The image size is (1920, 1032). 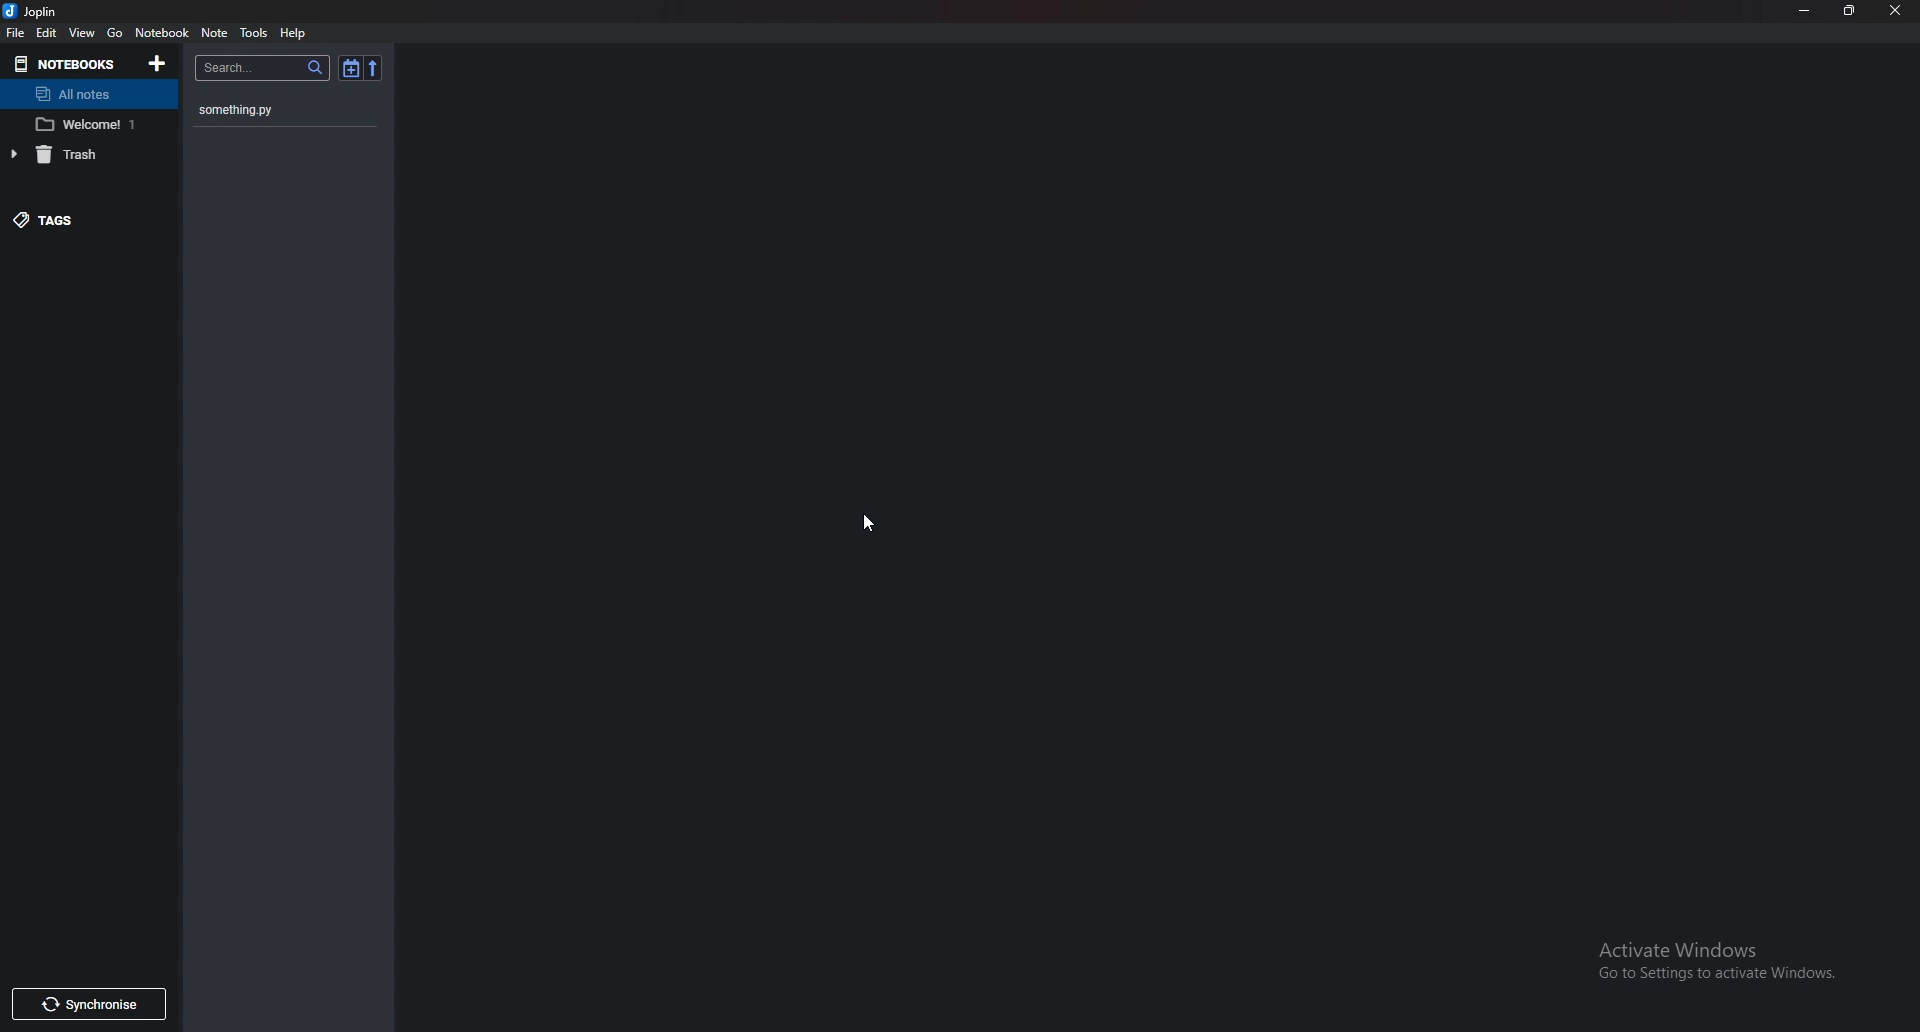 I want to click on close, so click(x=1891, y=9).